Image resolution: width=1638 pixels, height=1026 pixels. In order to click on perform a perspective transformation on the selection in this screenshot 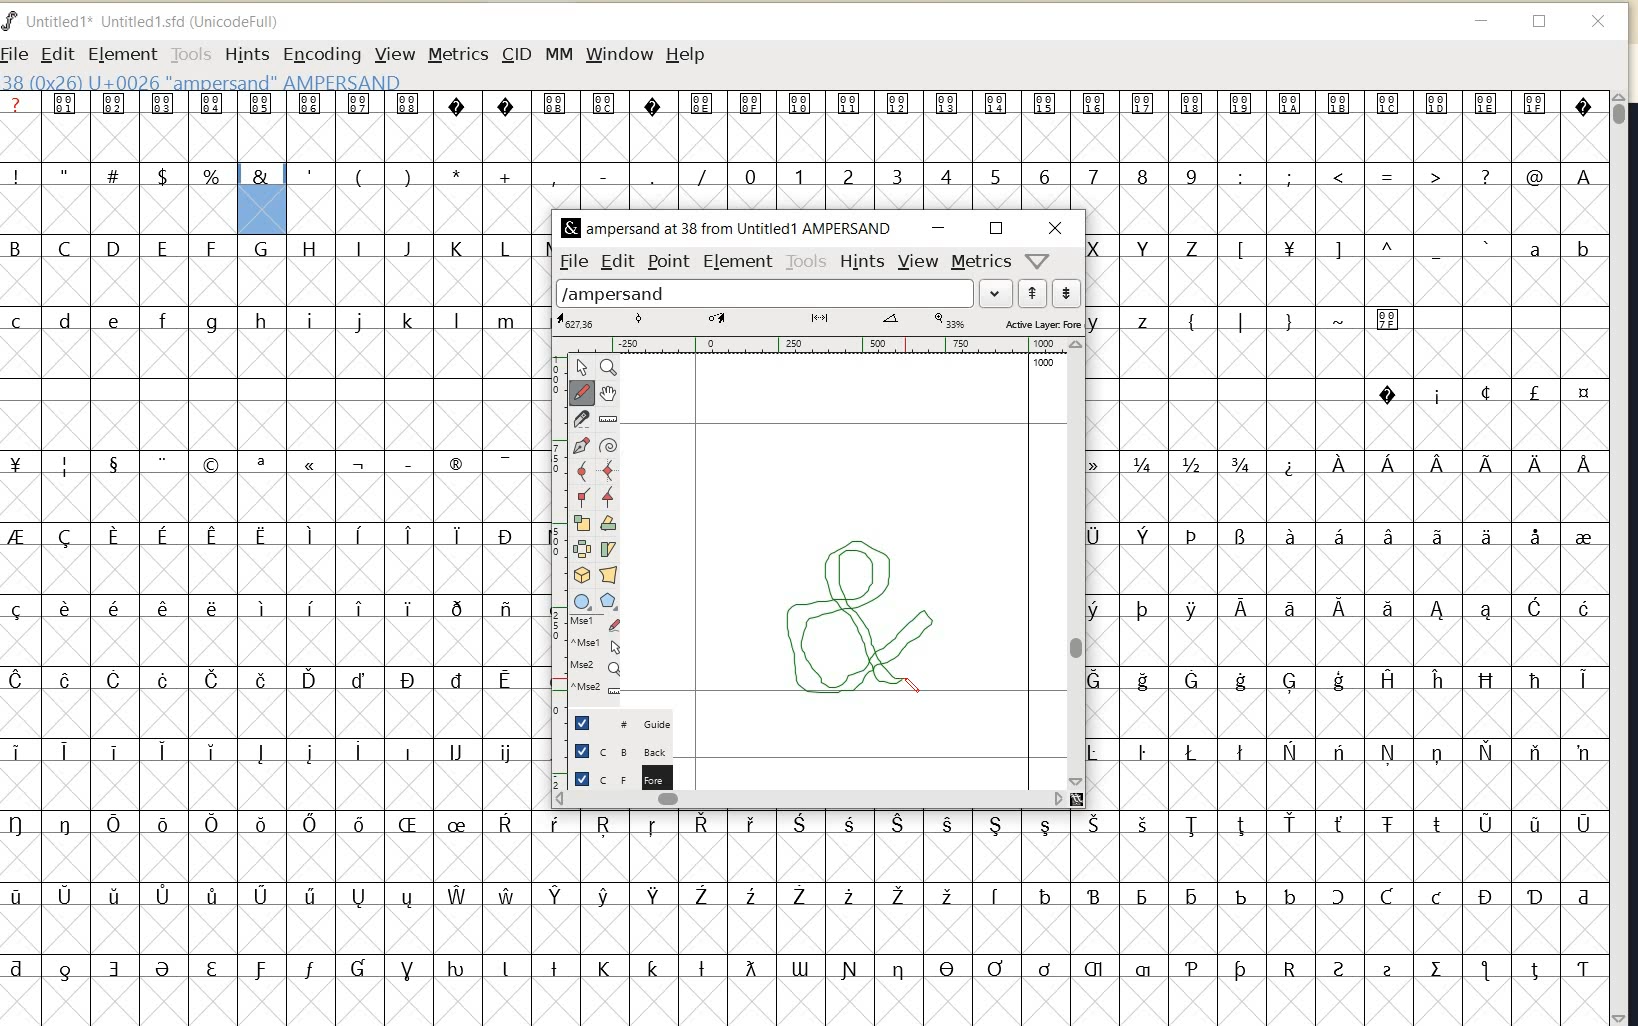, I will do `click(607, 576)`.